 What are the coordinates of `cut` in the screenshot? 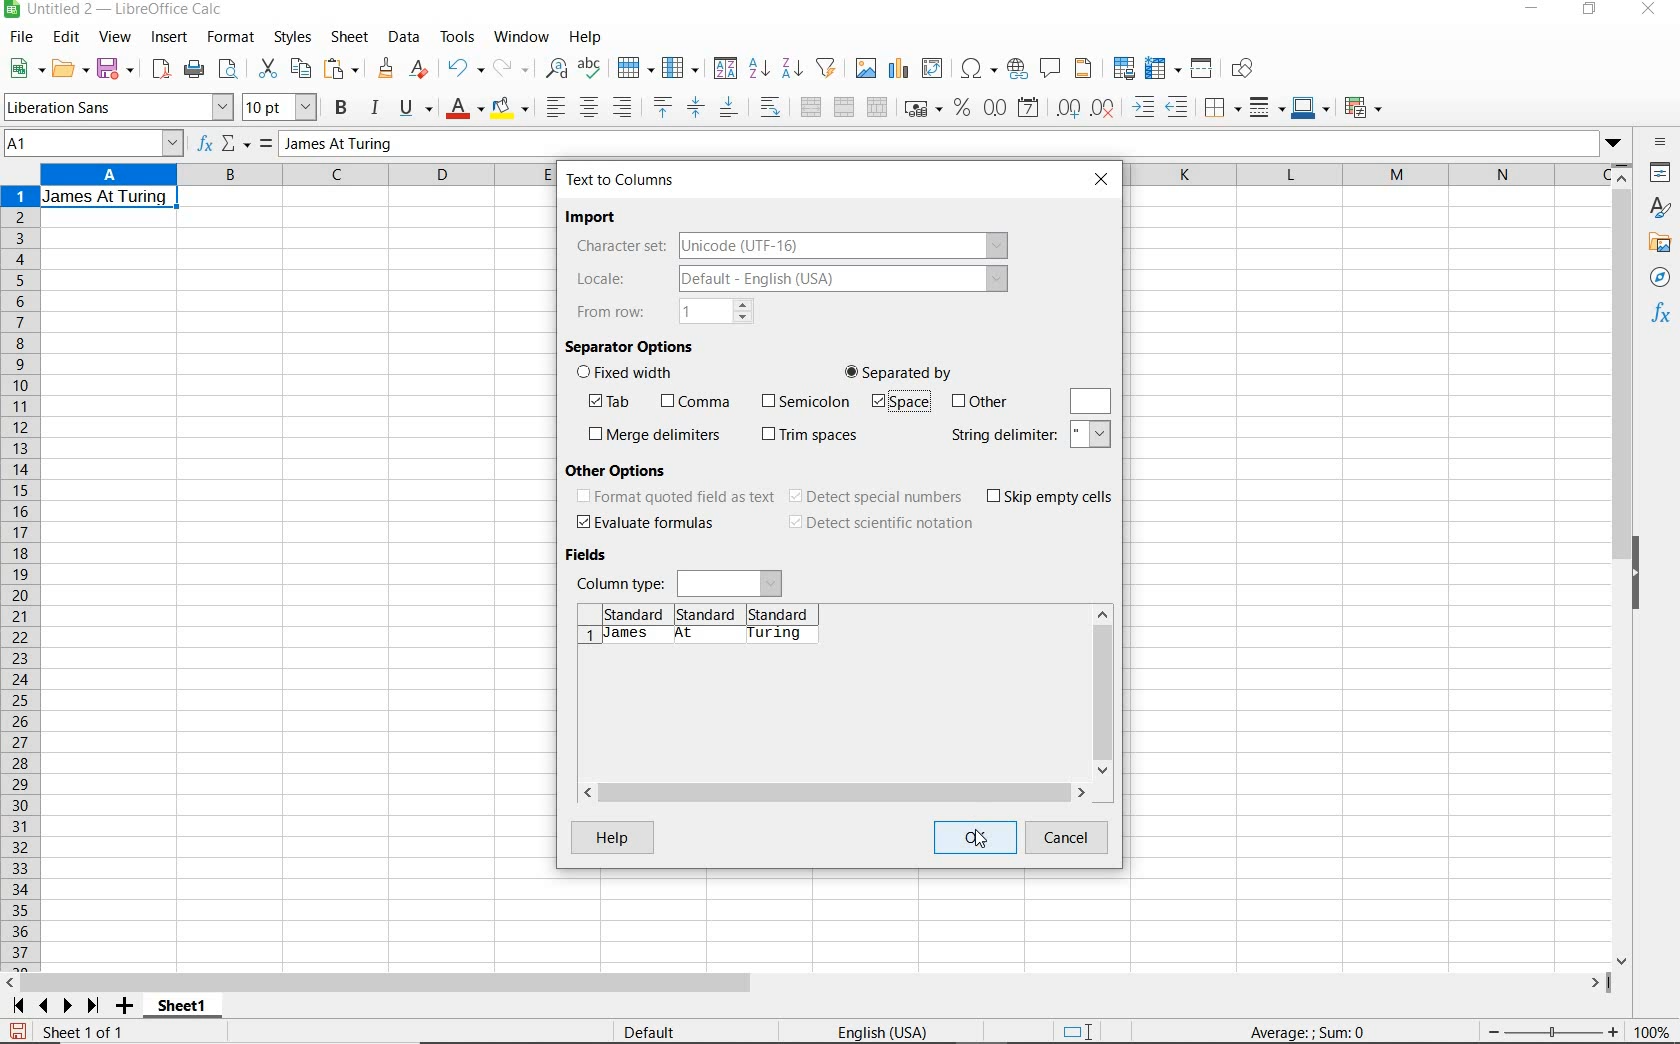 It's located at (266, 69).